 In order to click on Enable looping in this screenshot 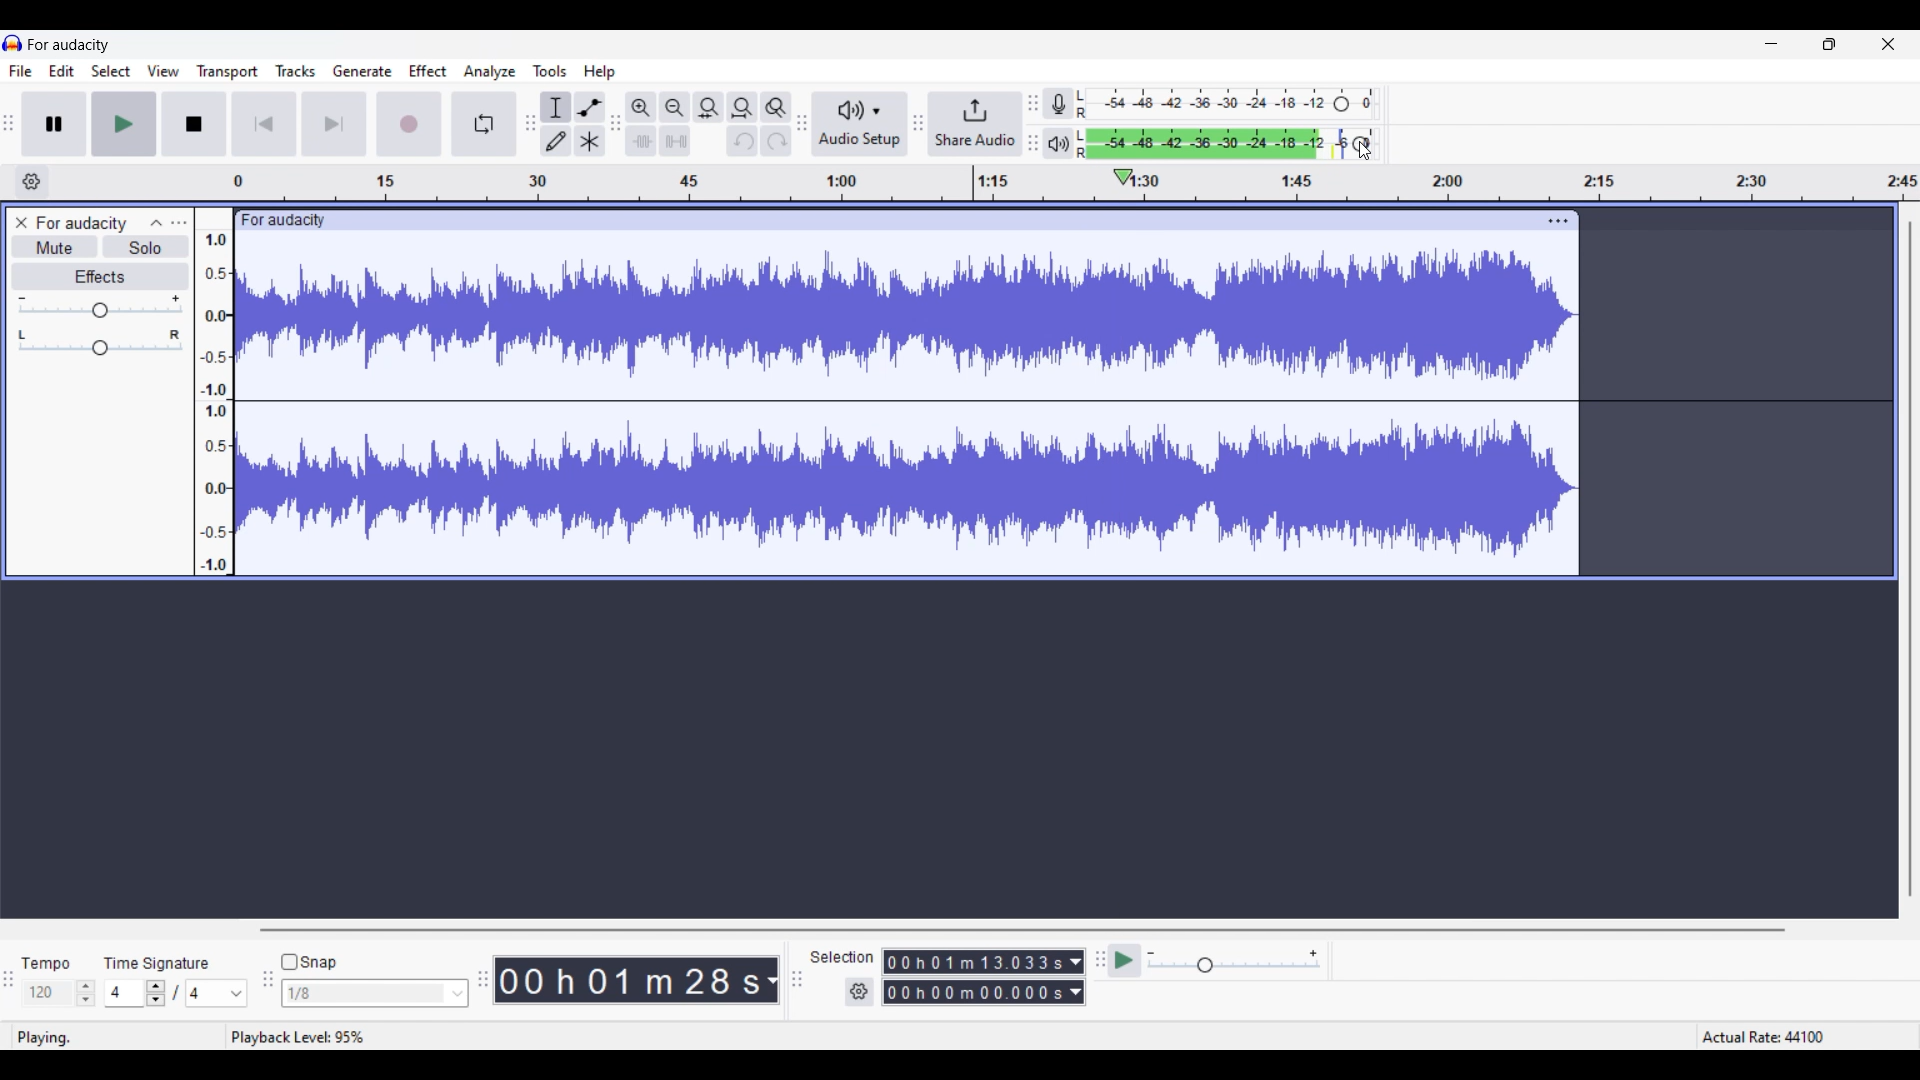, I will do `click(484, 124)`.